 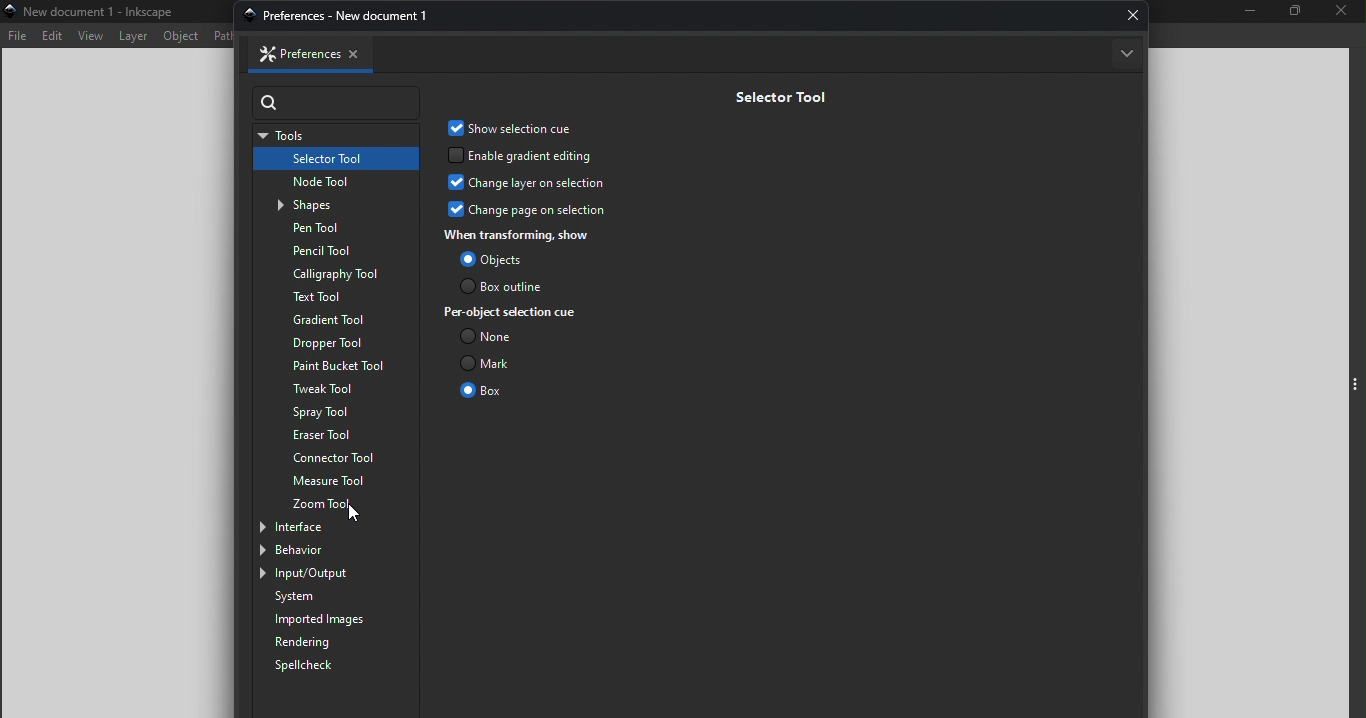 I want to click on Text tool, so click(x=319, y=298).